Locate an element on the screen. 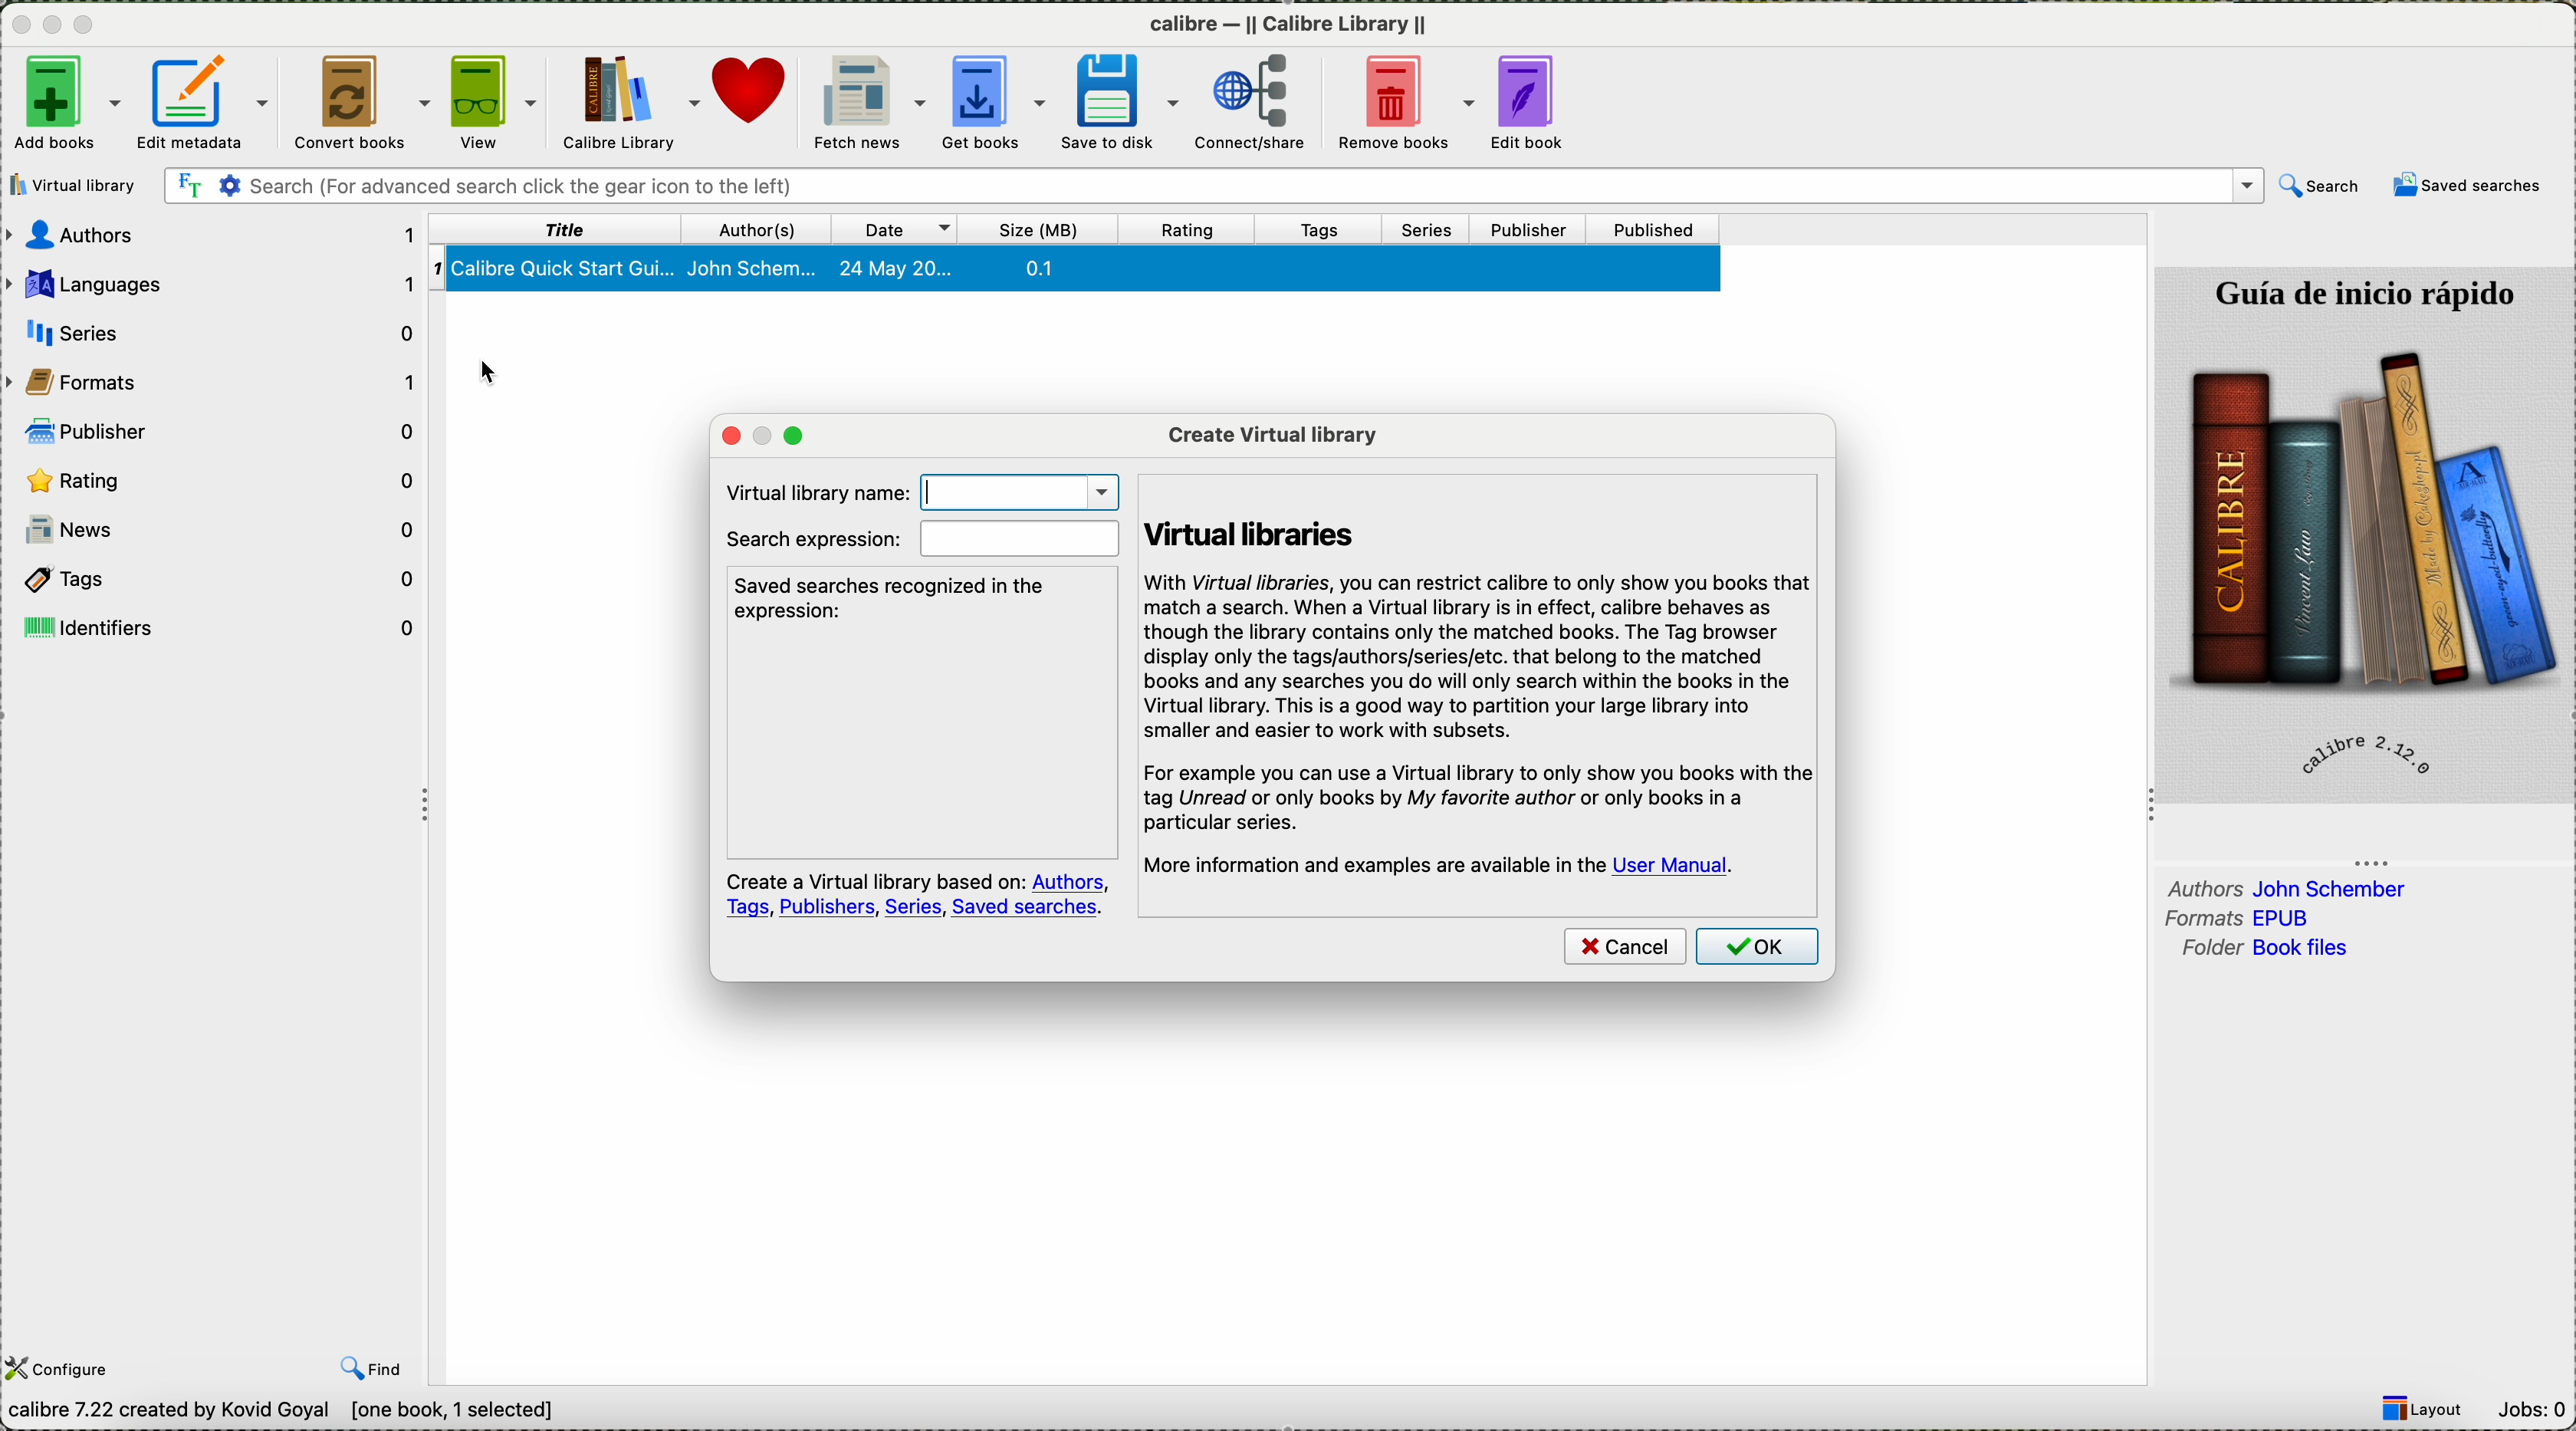  edit book is located at coordinates (1536, 103).